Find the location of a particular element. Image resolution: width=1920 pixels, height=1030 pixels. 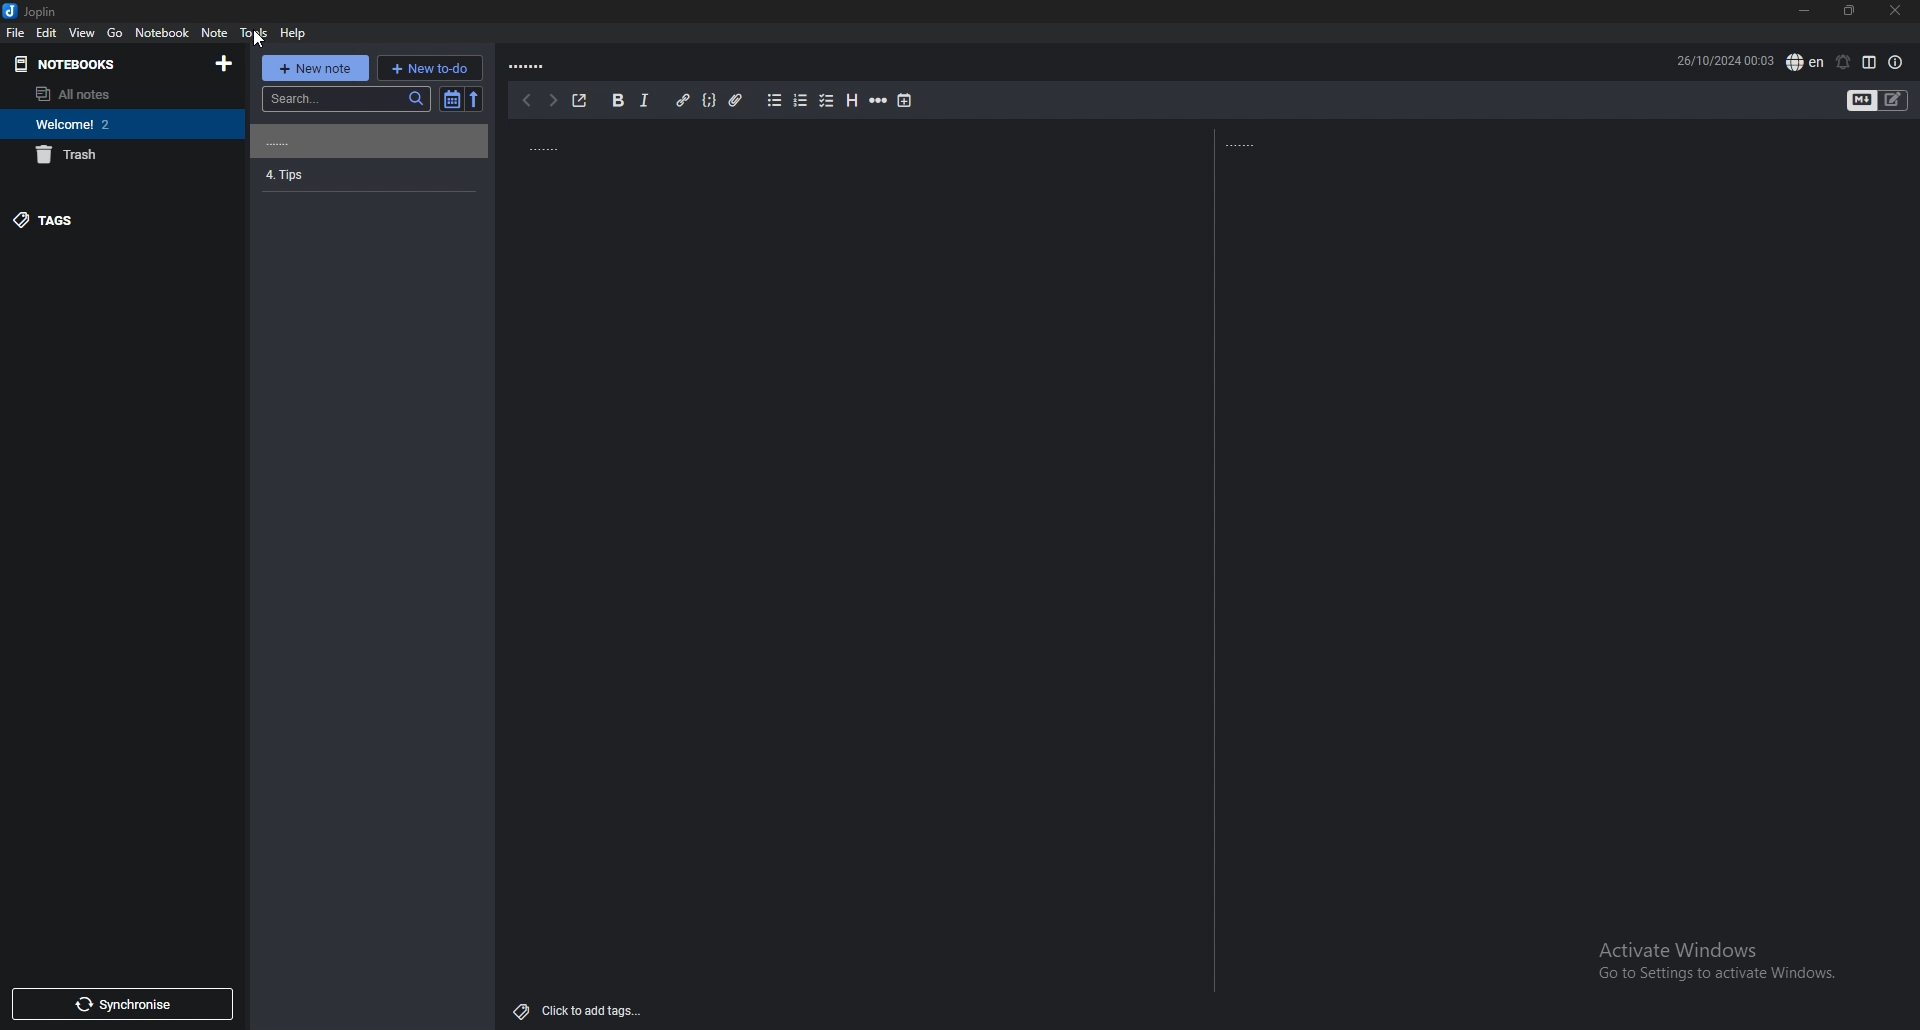

new note is located at coordinates (316, 68).